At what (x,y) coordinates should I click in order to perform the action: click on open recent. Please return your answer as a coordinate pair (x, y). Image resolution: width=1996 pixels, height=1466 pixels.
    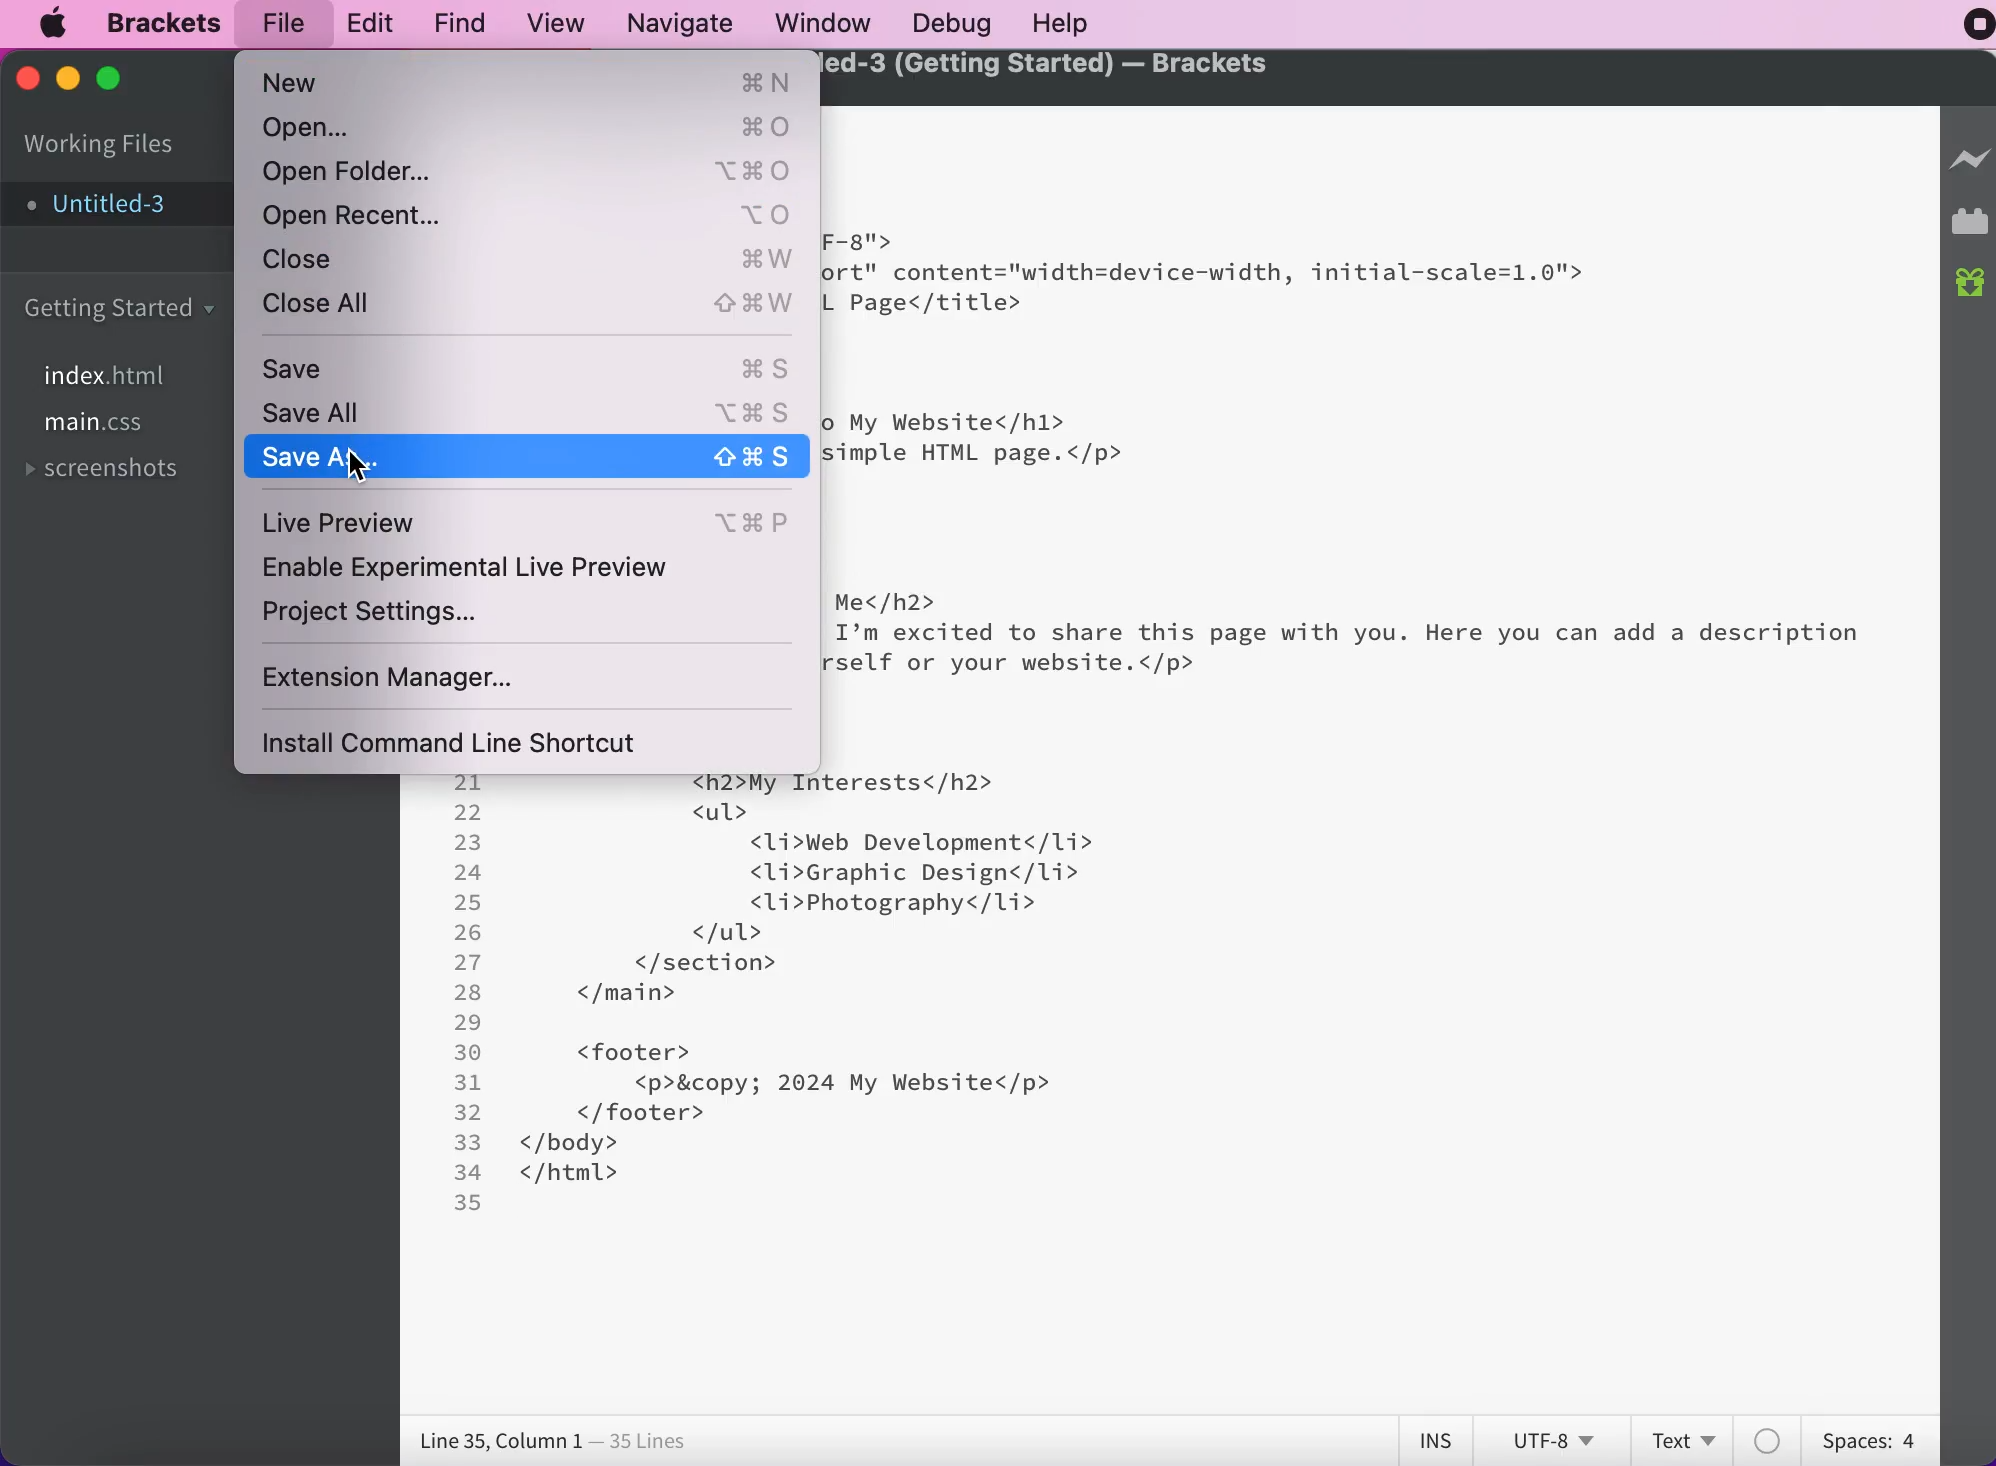
    Looking at the image, I should click on (531, 217).